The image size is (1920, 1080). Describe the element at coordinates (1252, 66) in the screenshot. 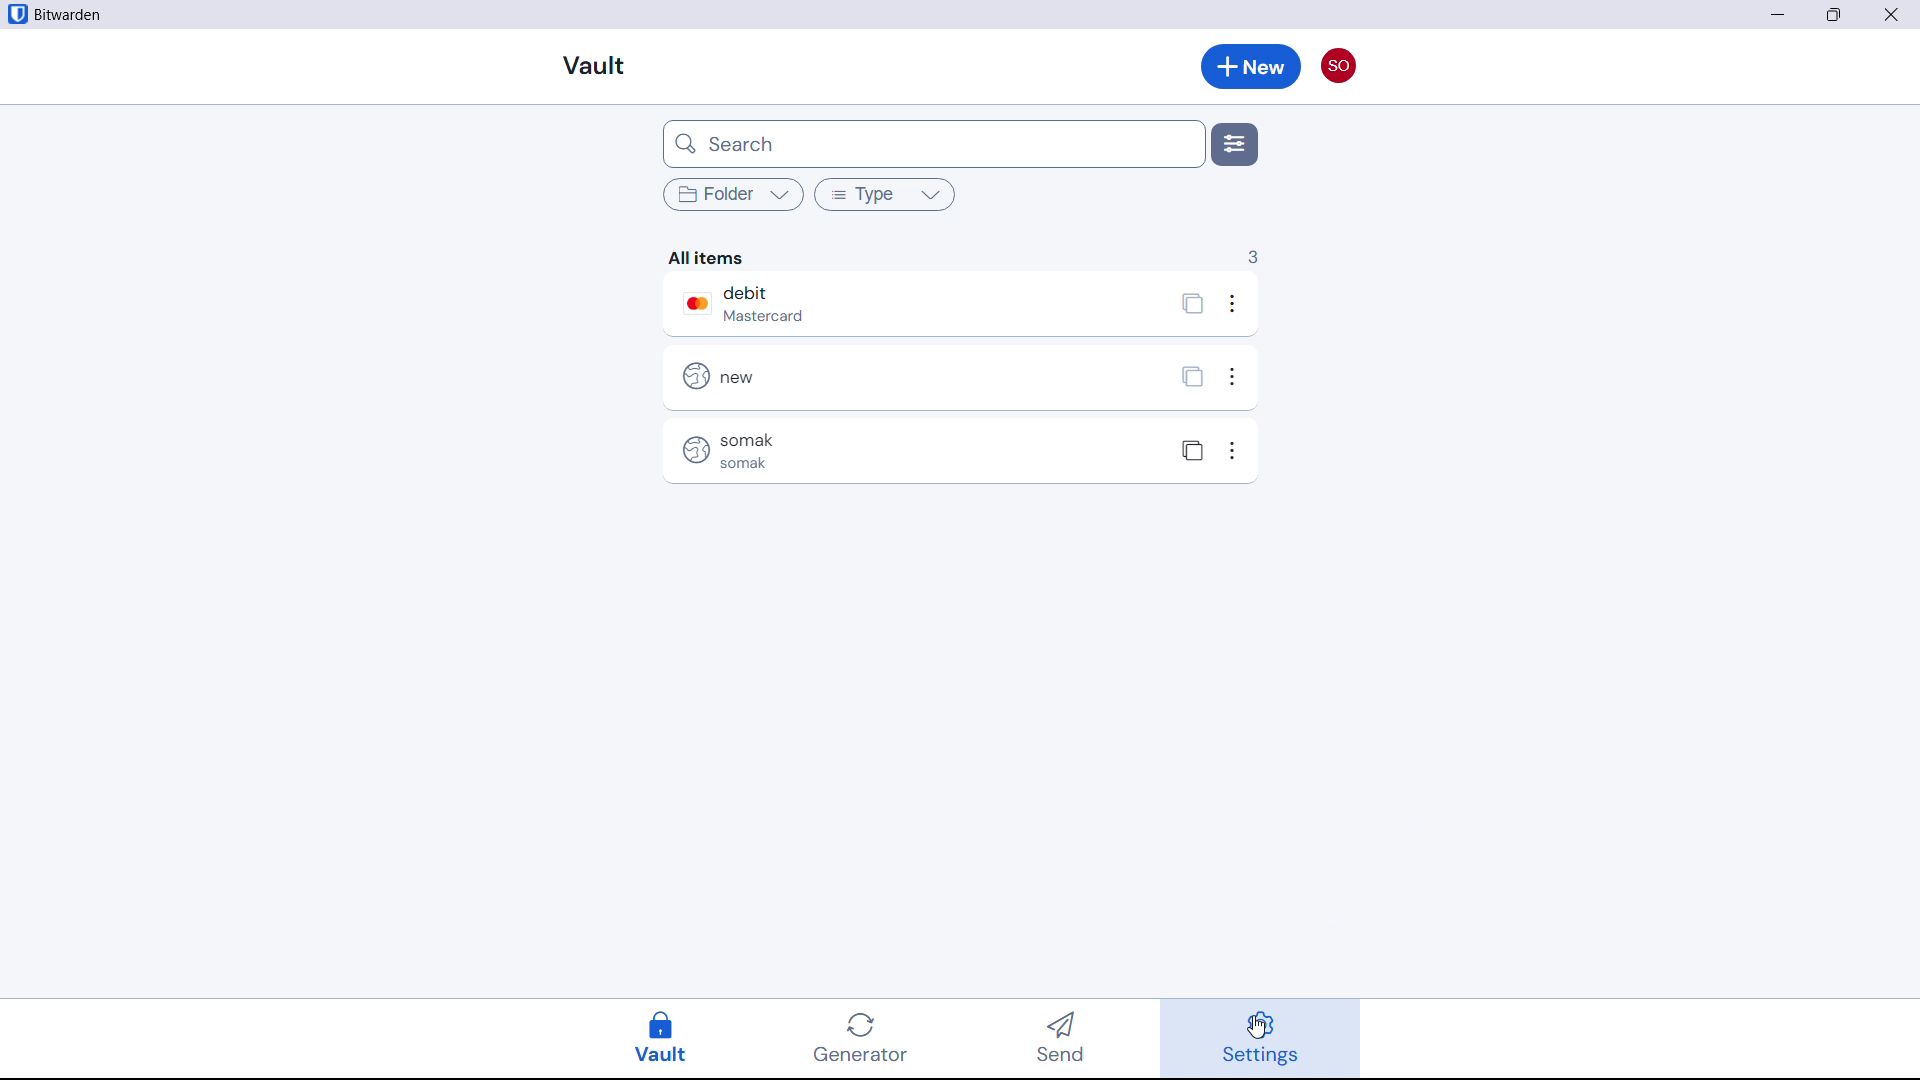

I see `Add new ` at that location.